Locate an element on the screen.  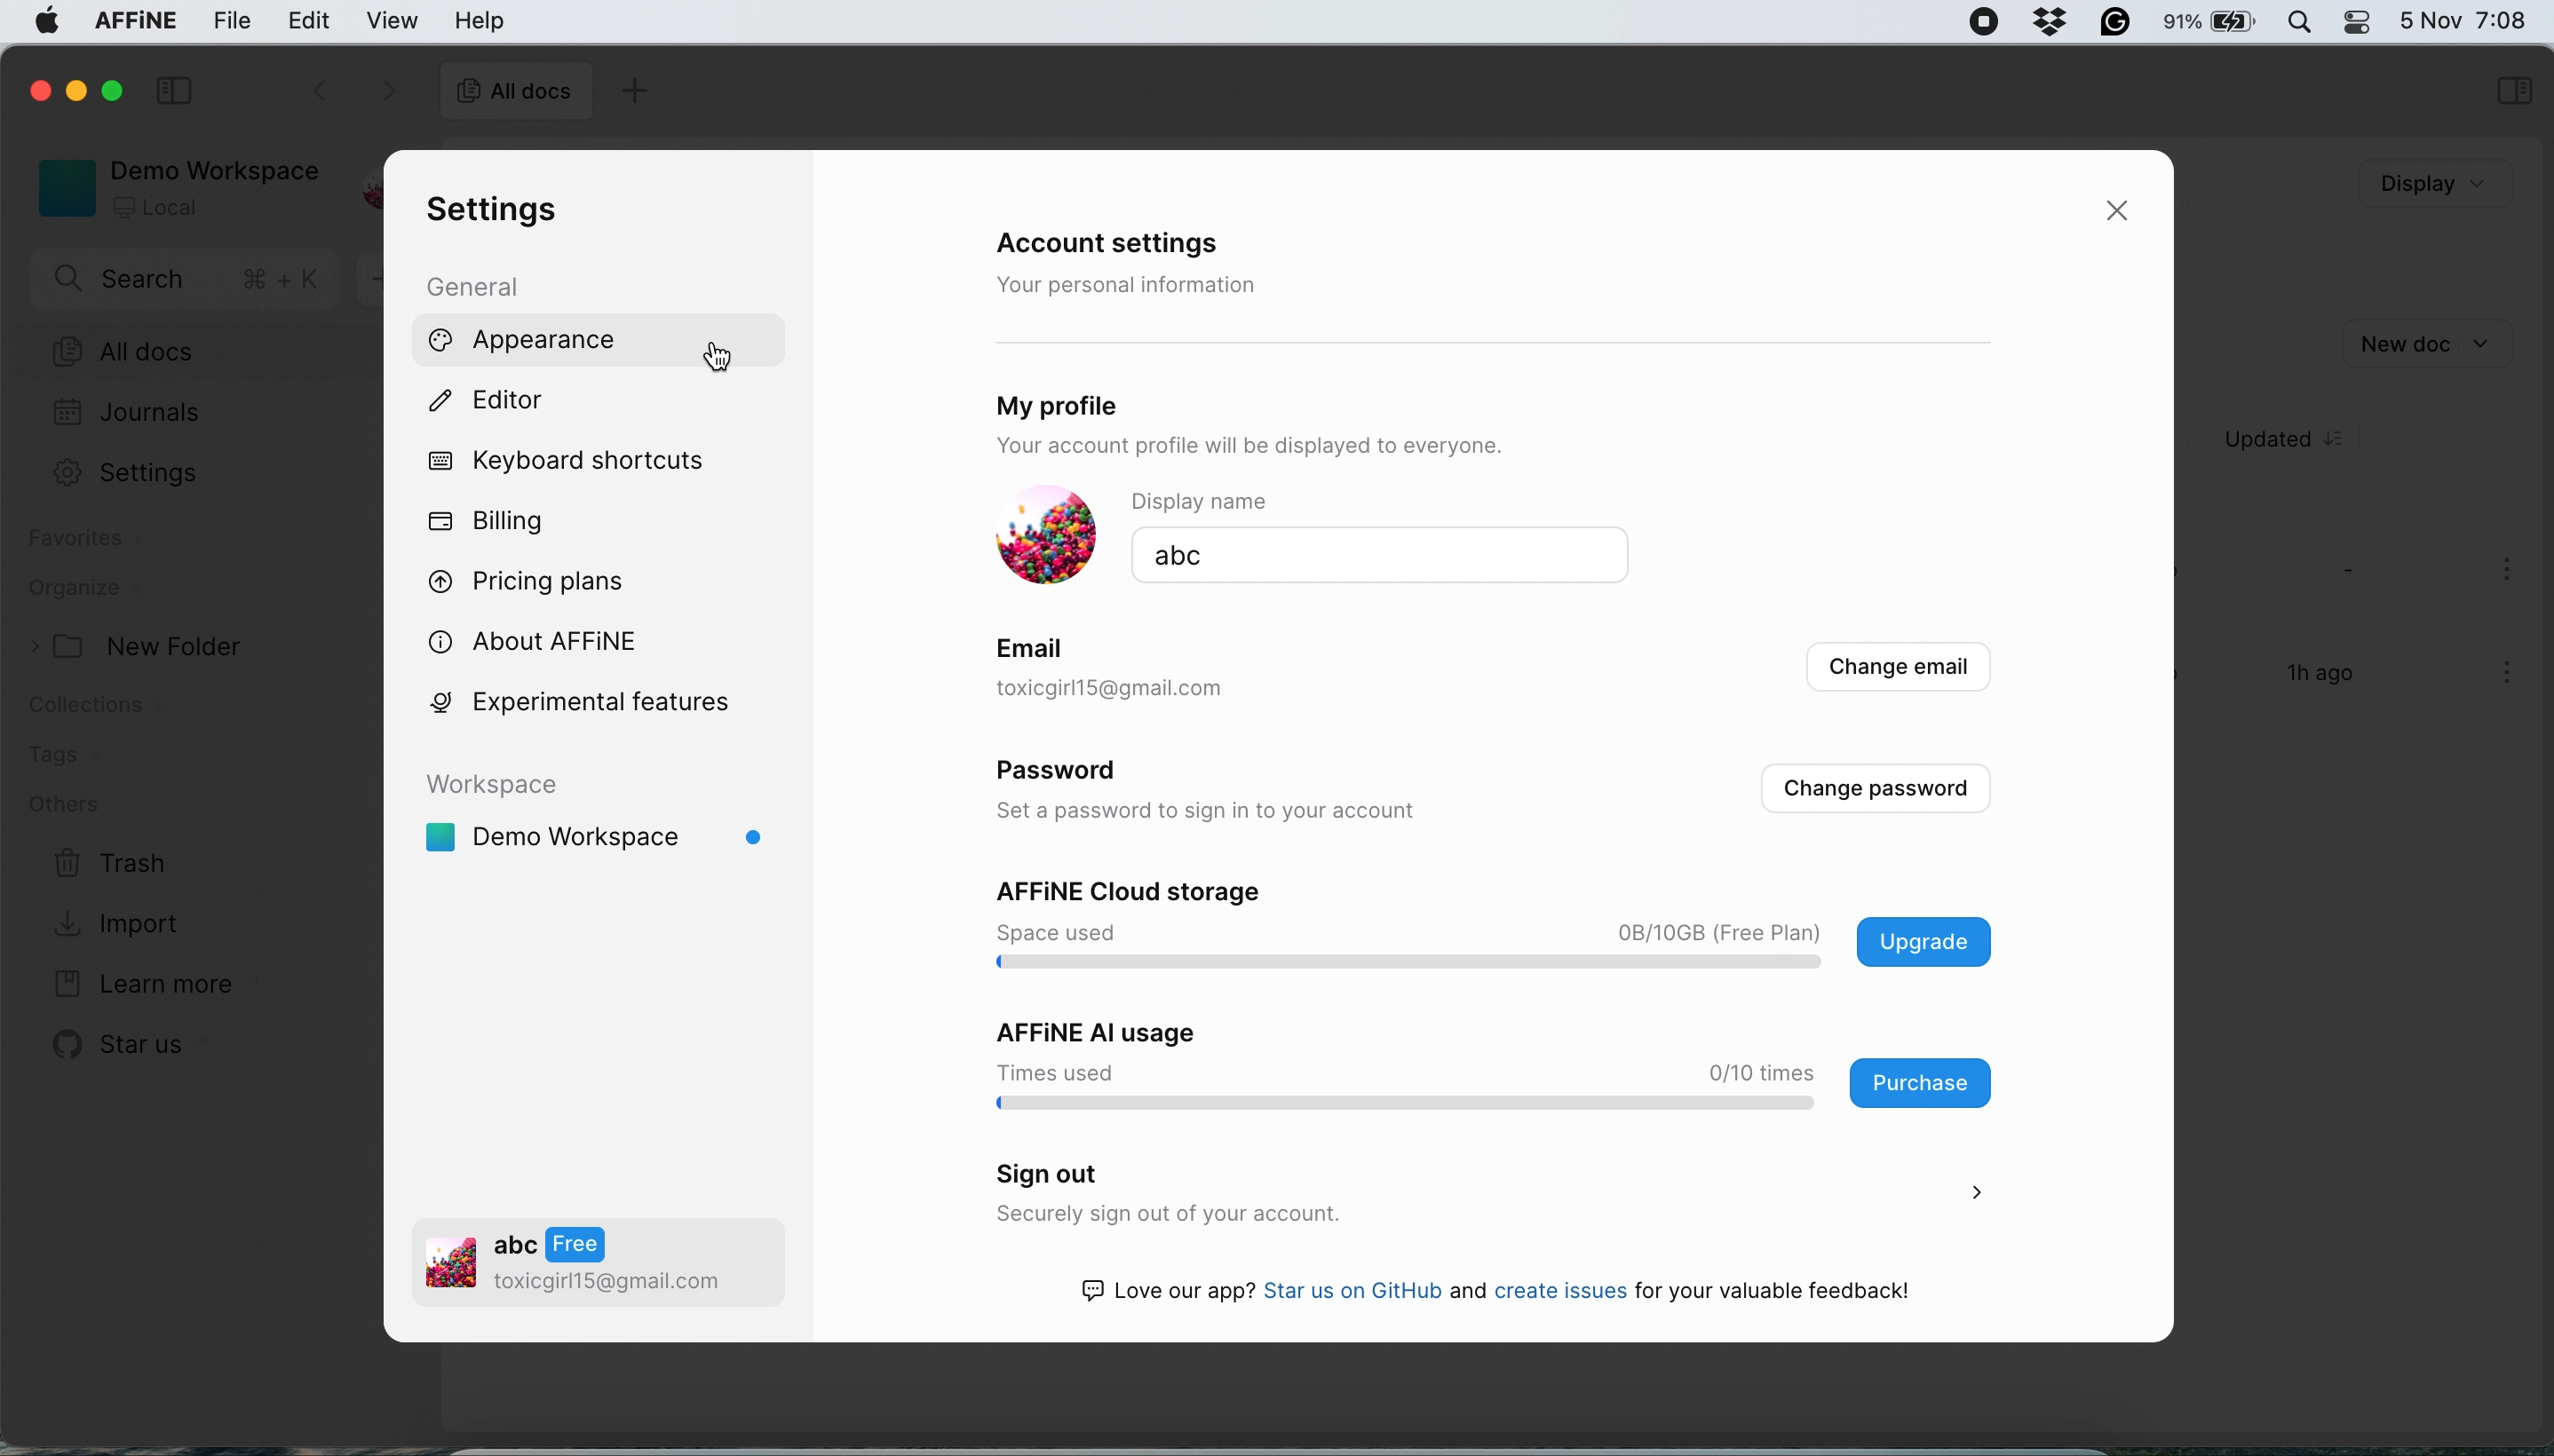
control center is located at coordinates (2365, 25).